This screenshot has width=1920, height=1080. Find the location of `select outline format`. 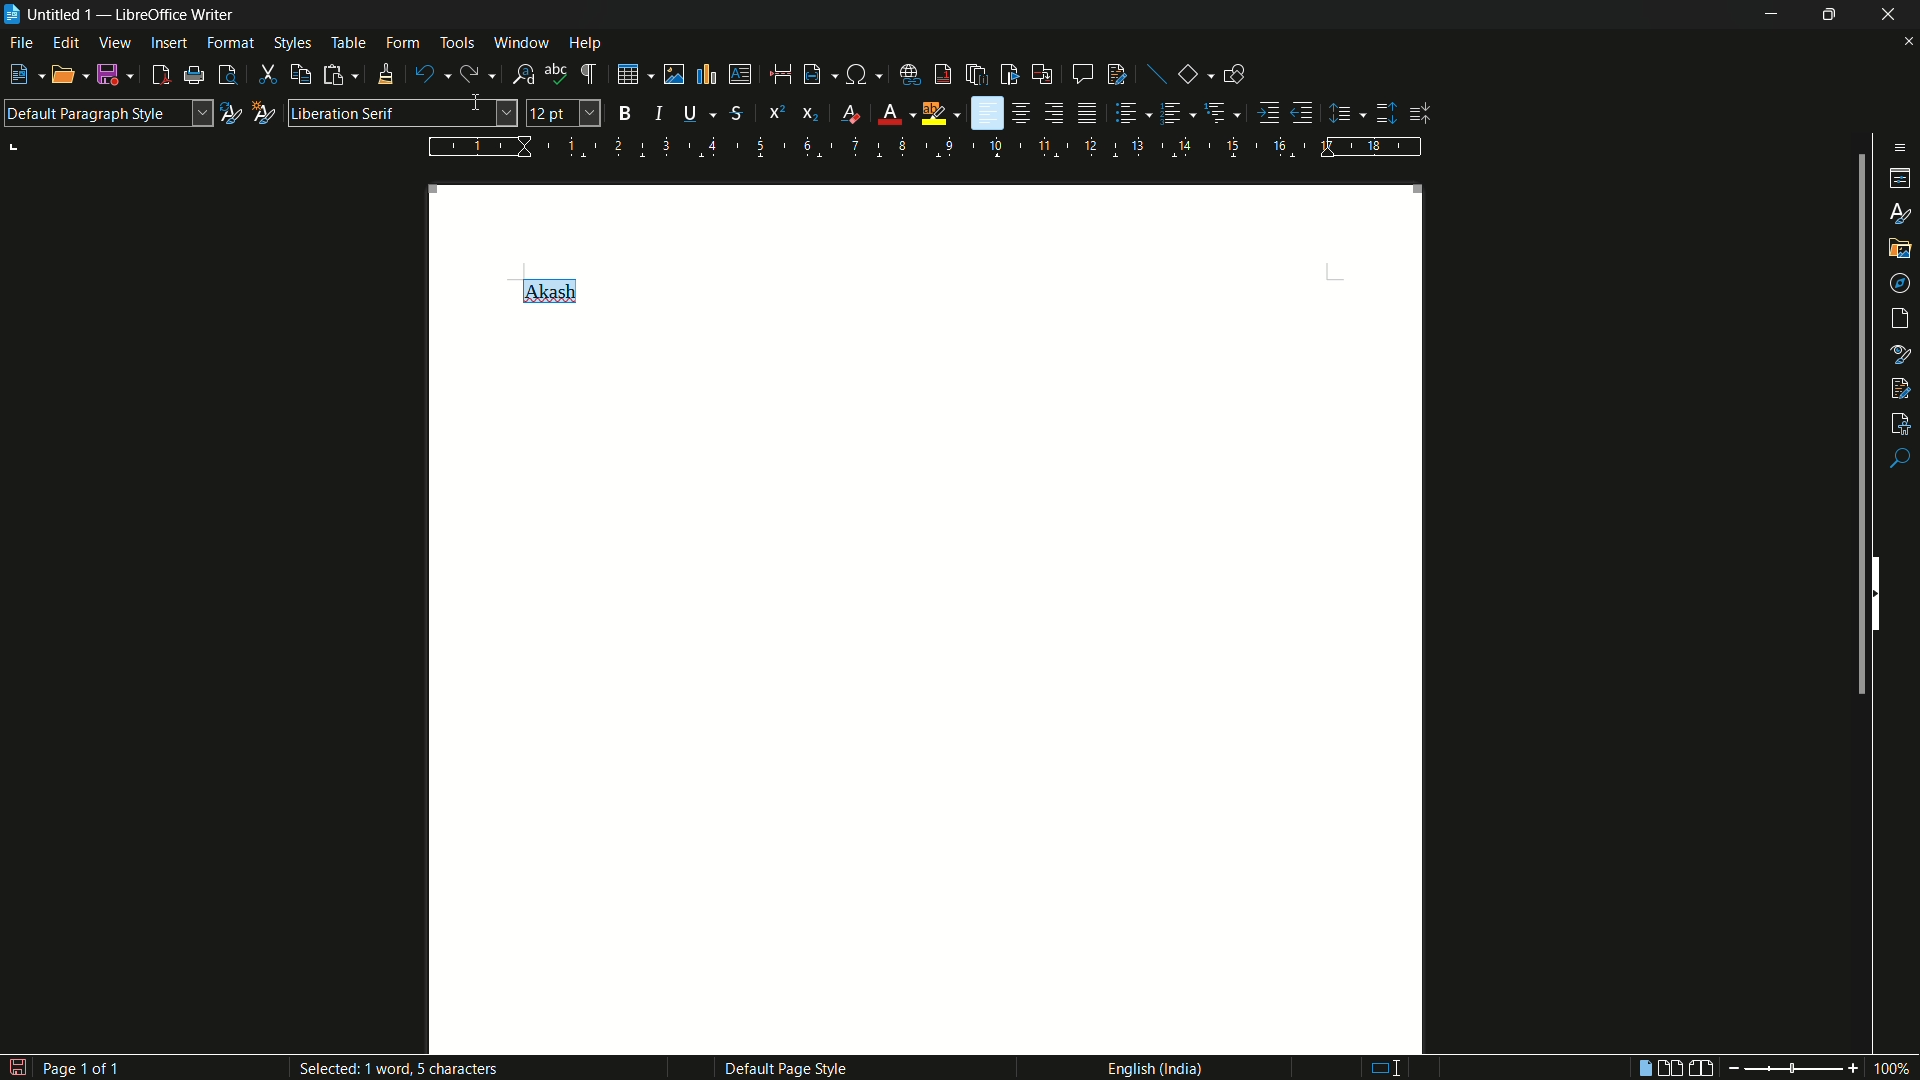

select outline format is located at coordinates (1217, 112).